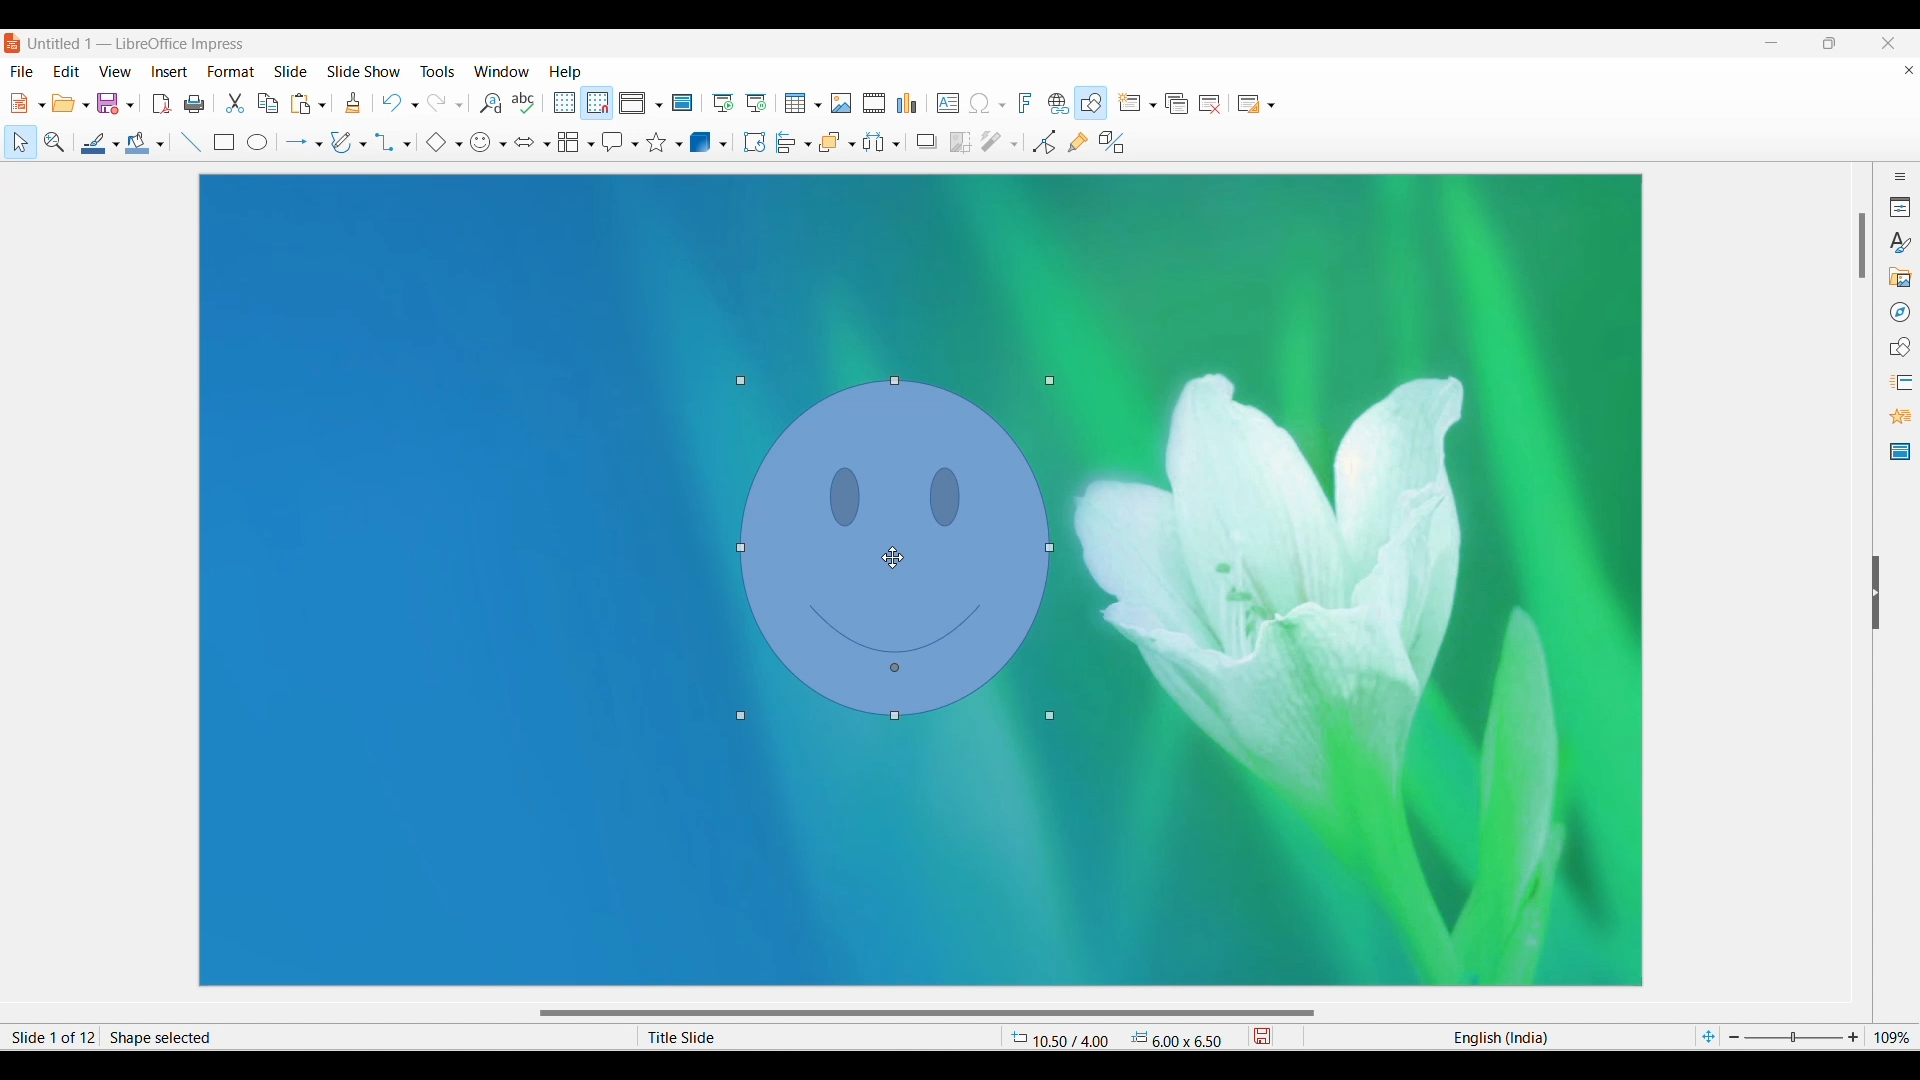 The width and height of the screenshot is (1920, 1080). What do you see at coordinates (137, 44) in the screenshot?
I see `Untitled 1 - LibreOffice Impress` at bounding box center [137, 44].